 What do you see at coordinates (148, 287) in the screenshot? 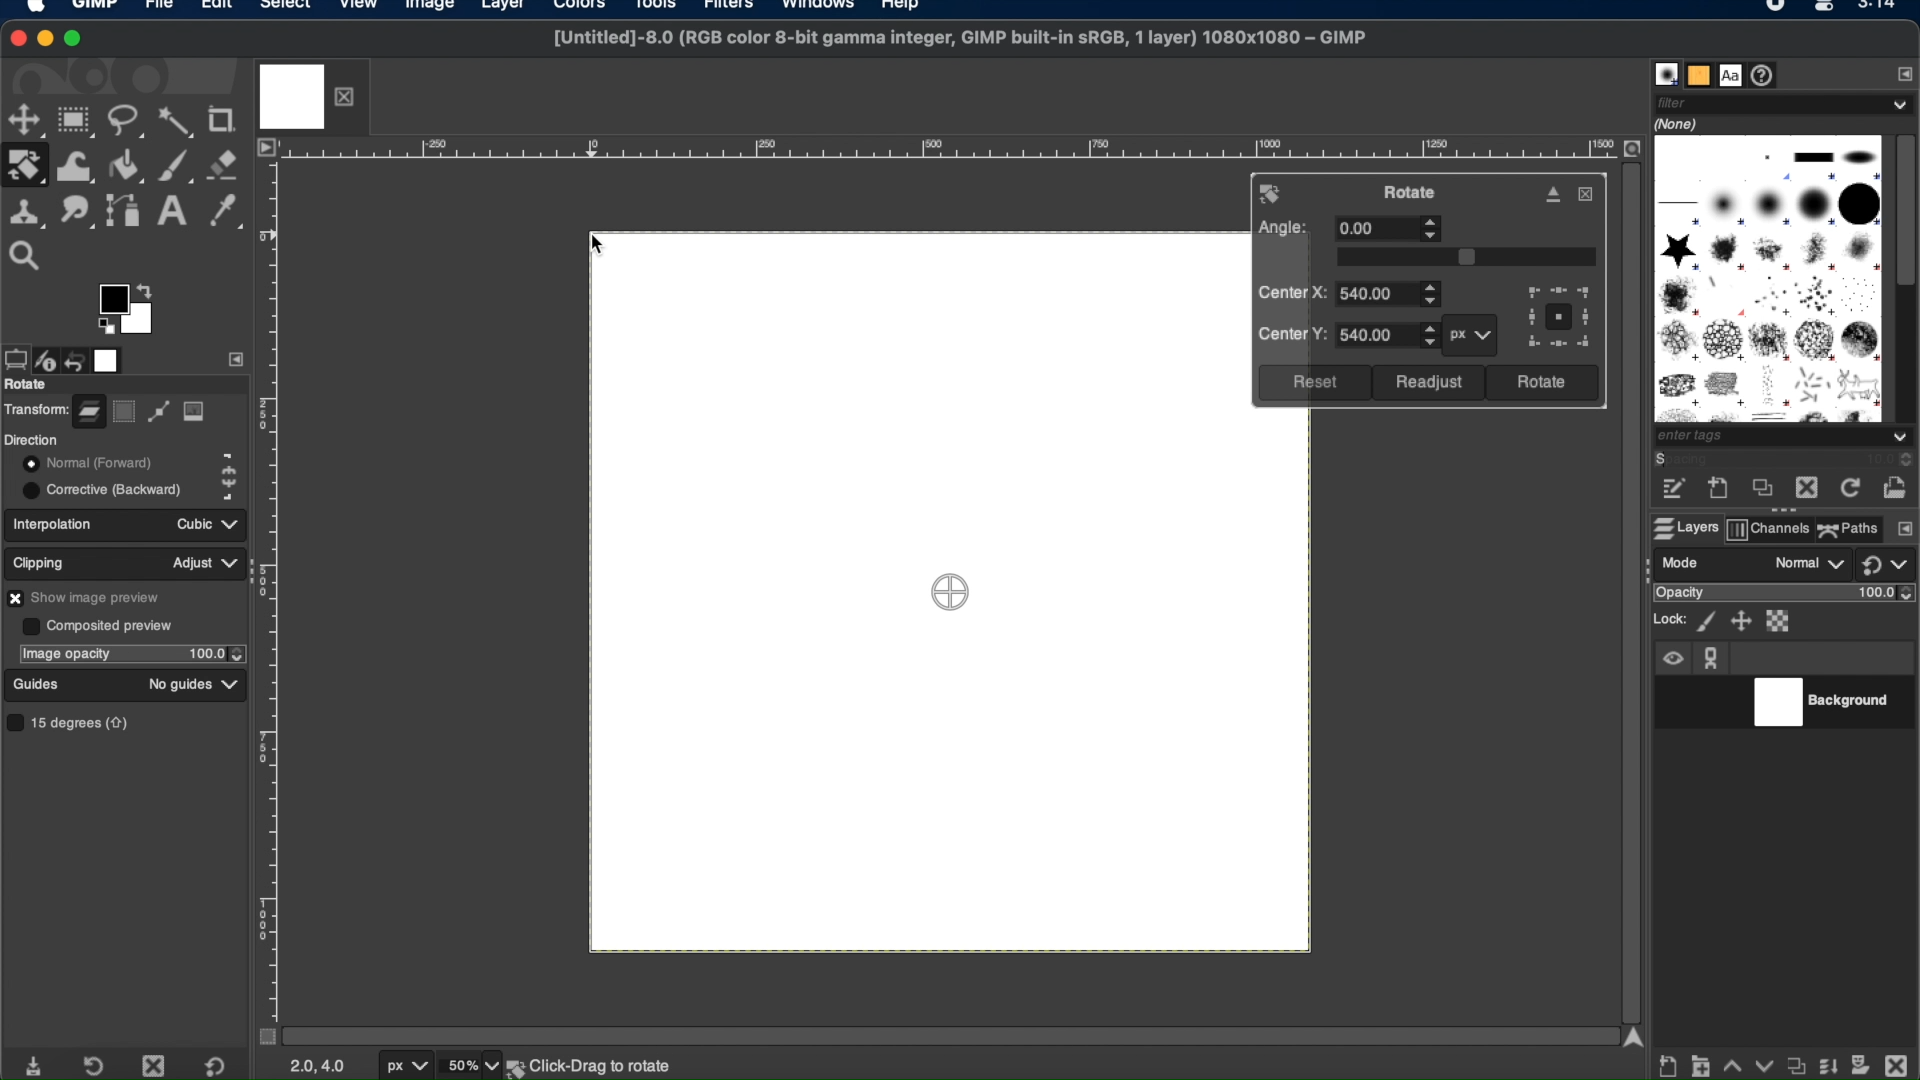
I see `arrow` at bounding box center [148, 287].